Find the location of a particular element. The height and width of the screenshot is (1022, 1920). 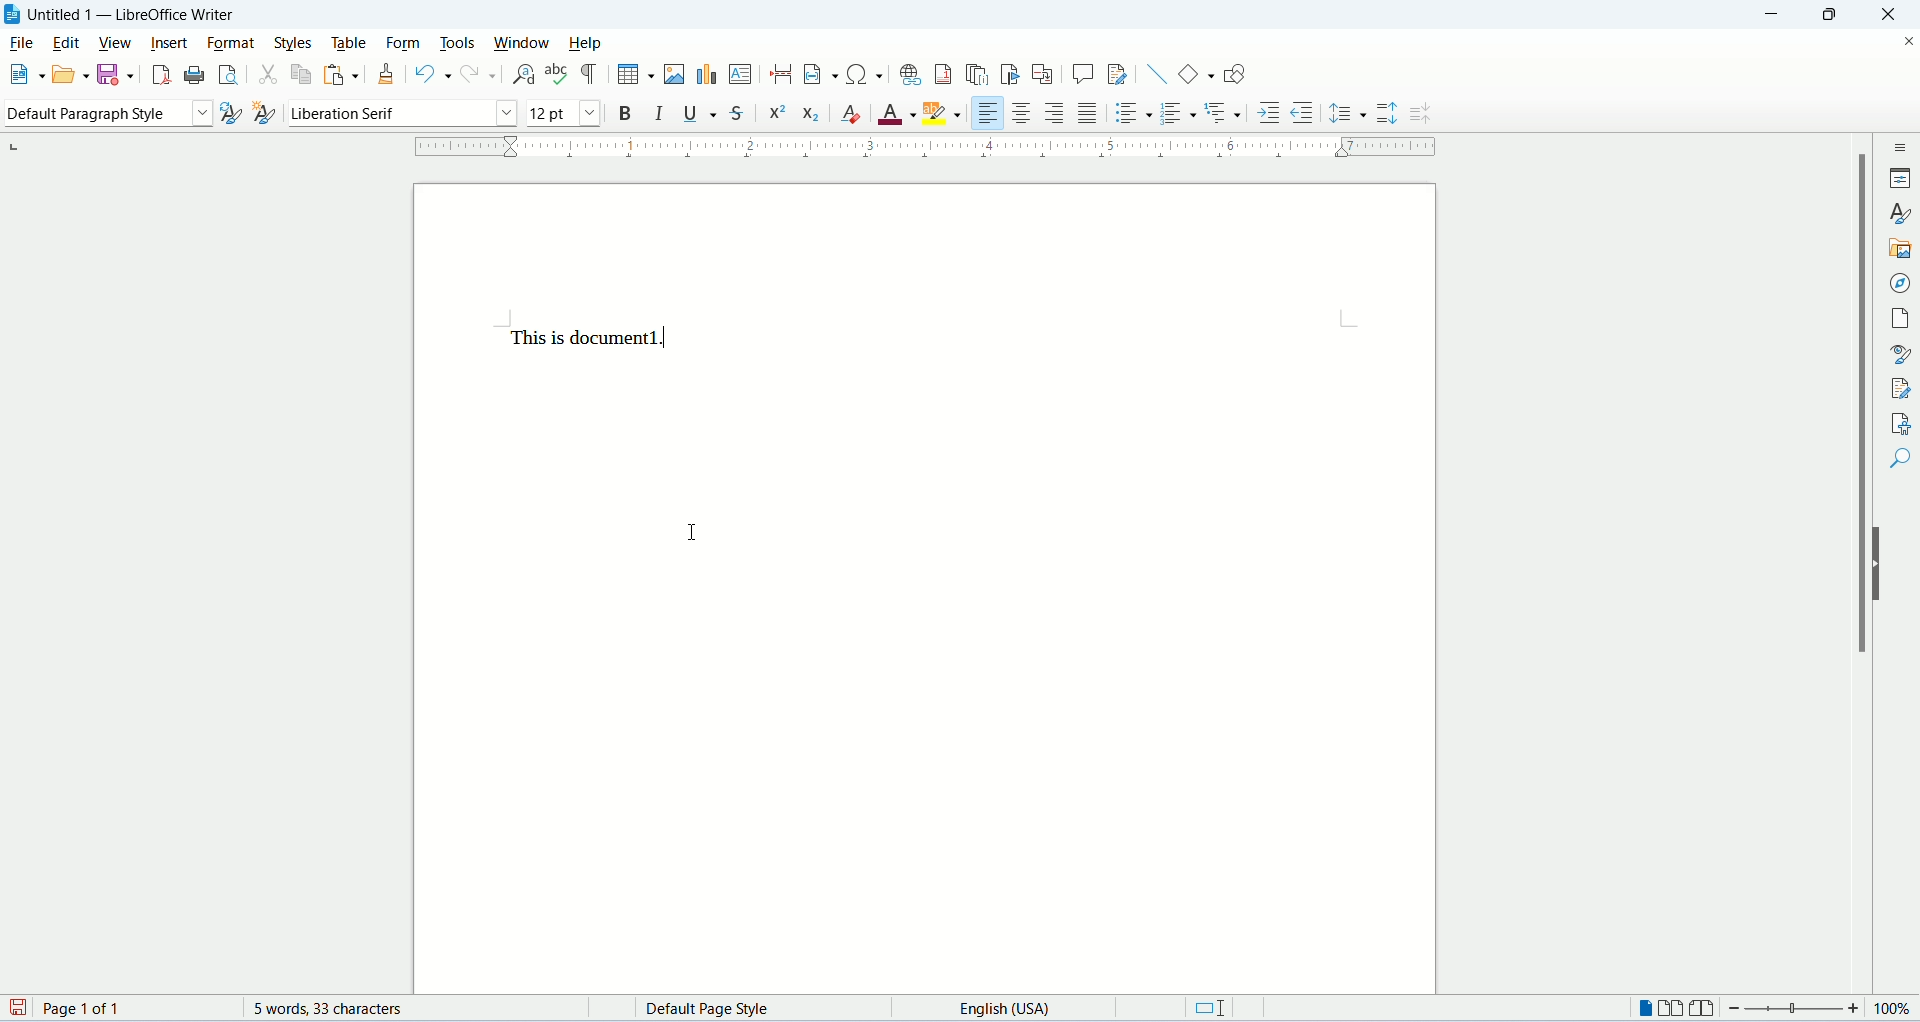

close document is located at coordinates (1903, 41).